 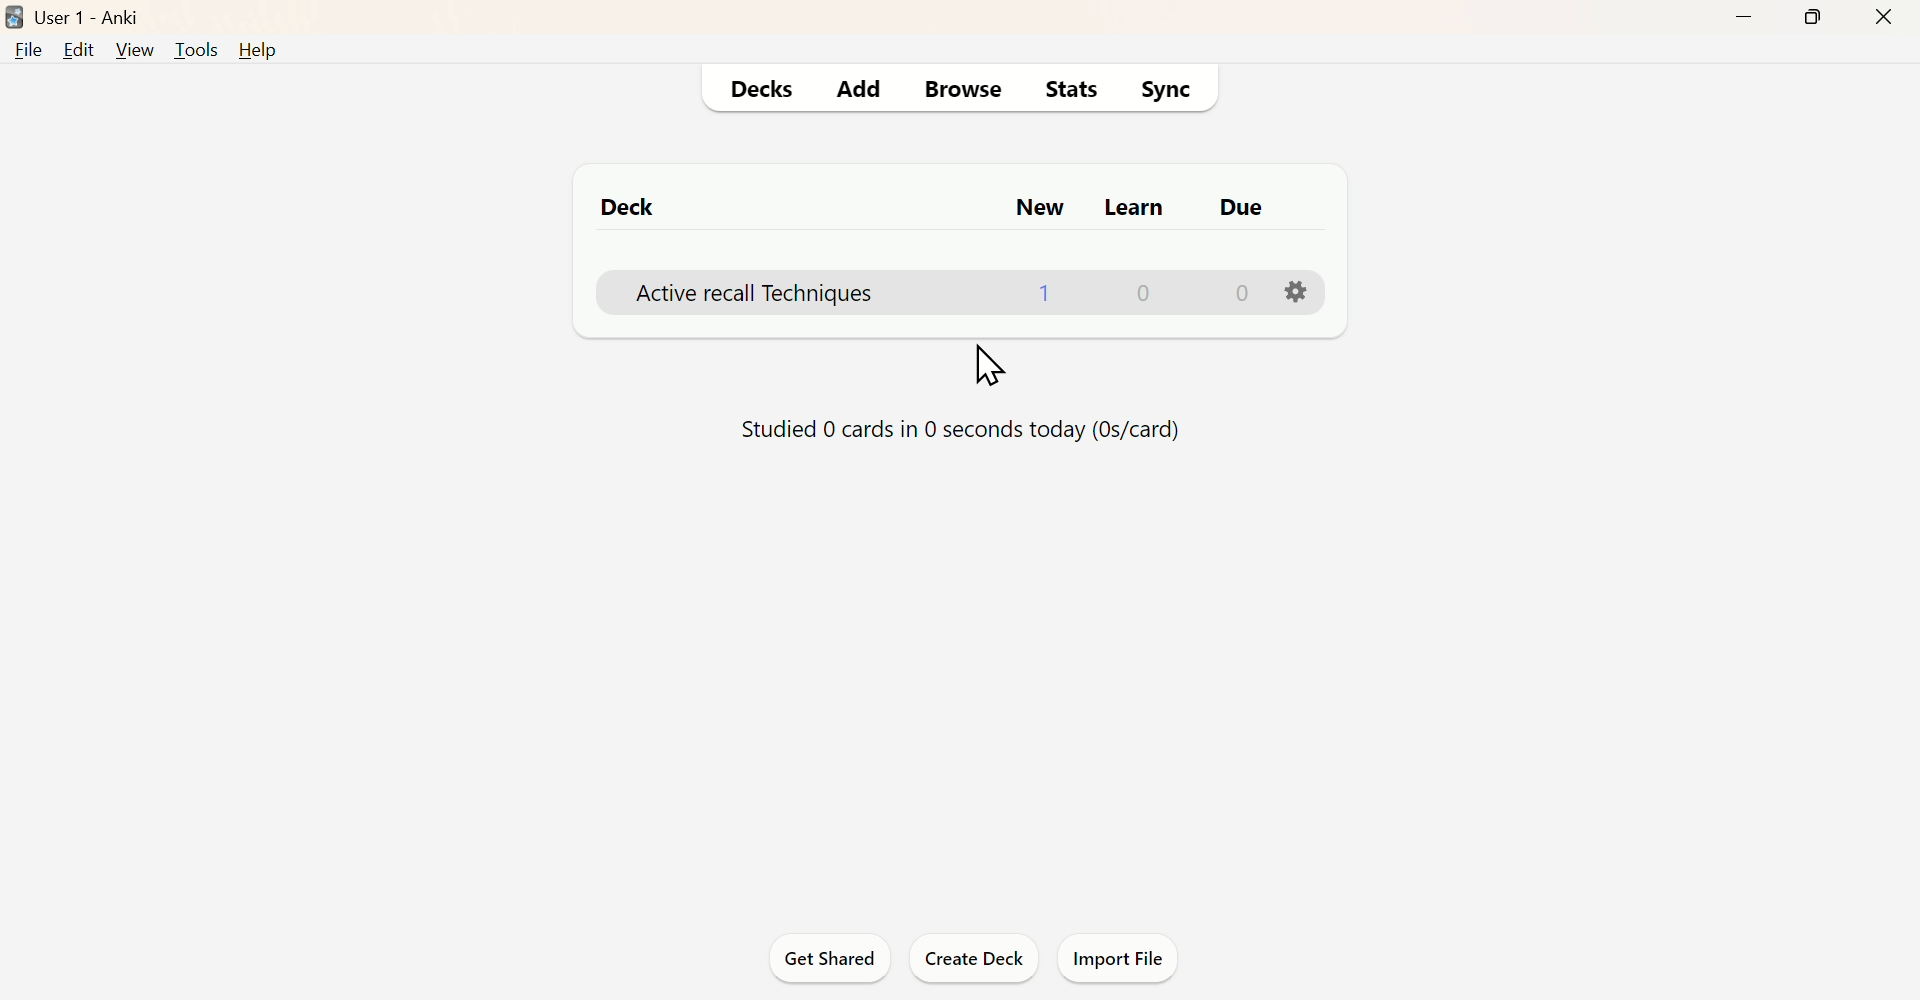 What do you see at coordinates (1240, 209) in the screenshot?
I see `Due` at bounding box center [1240, 209].